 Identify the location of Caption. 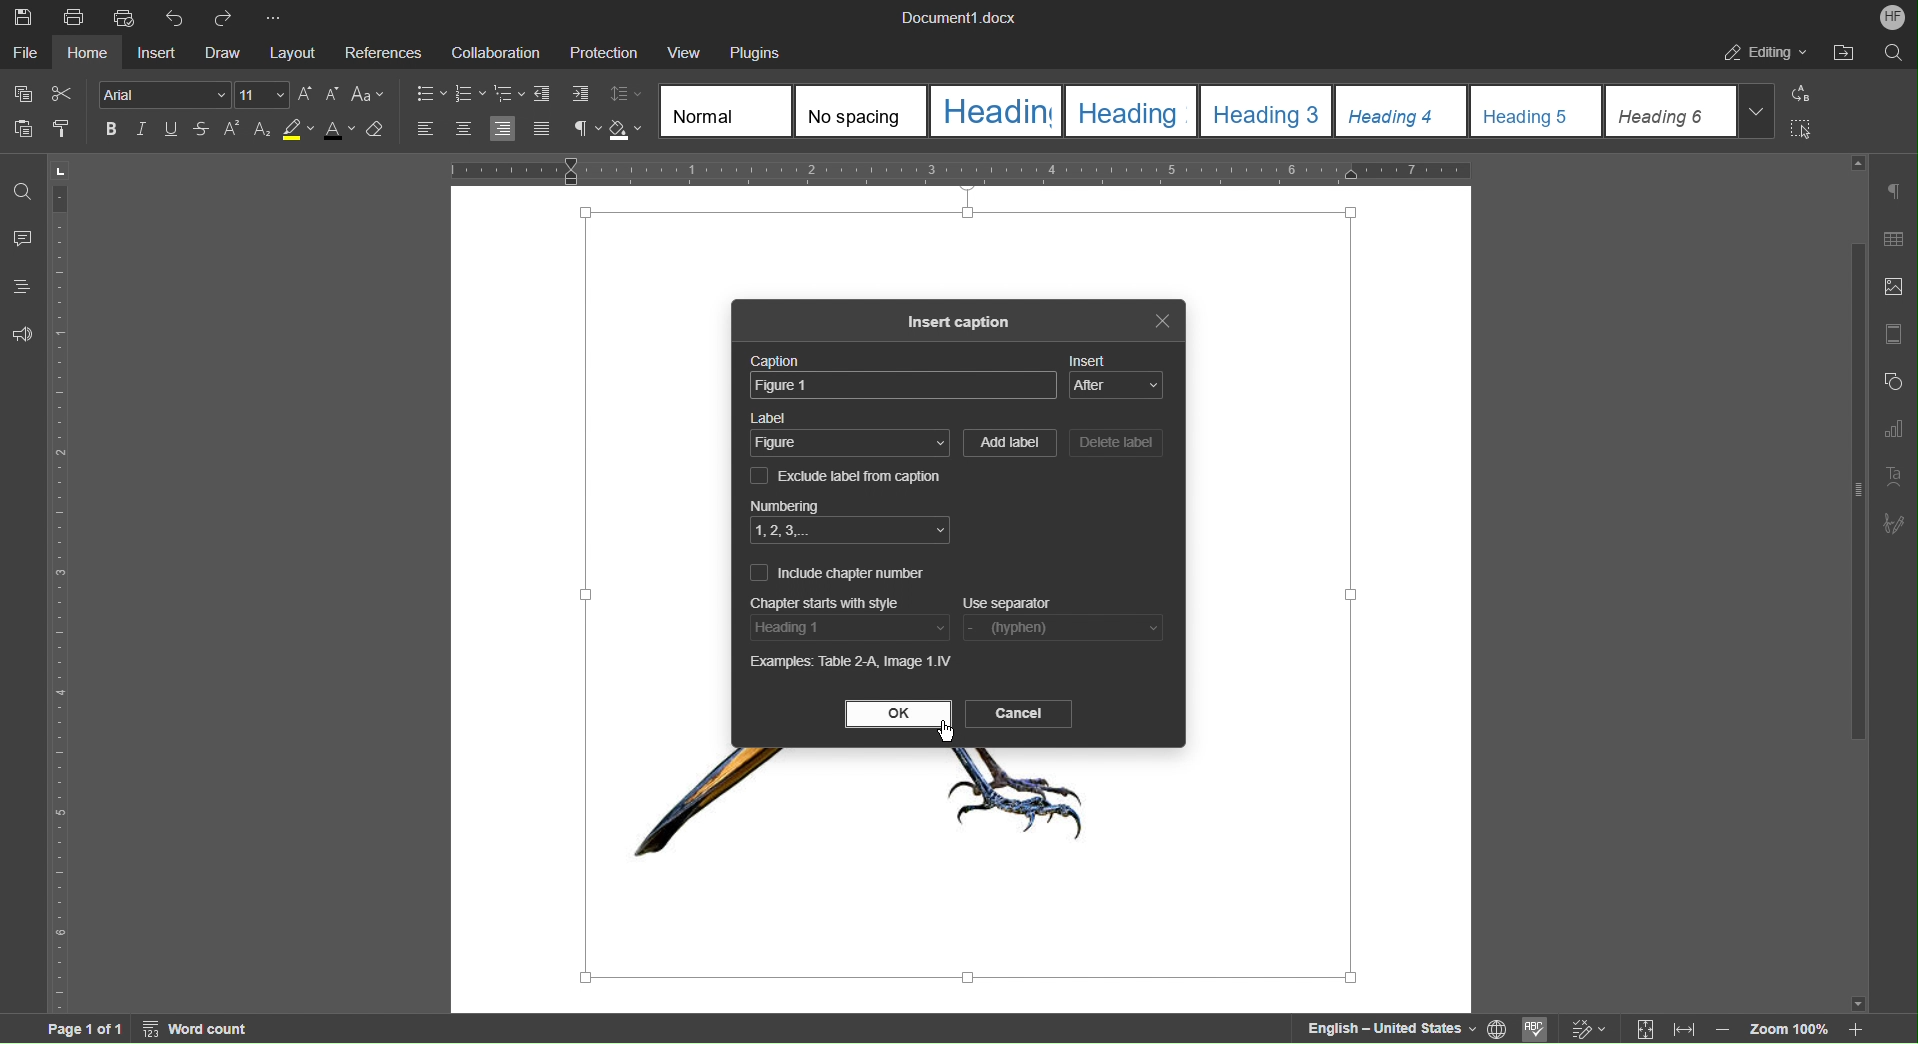
(773, 361).